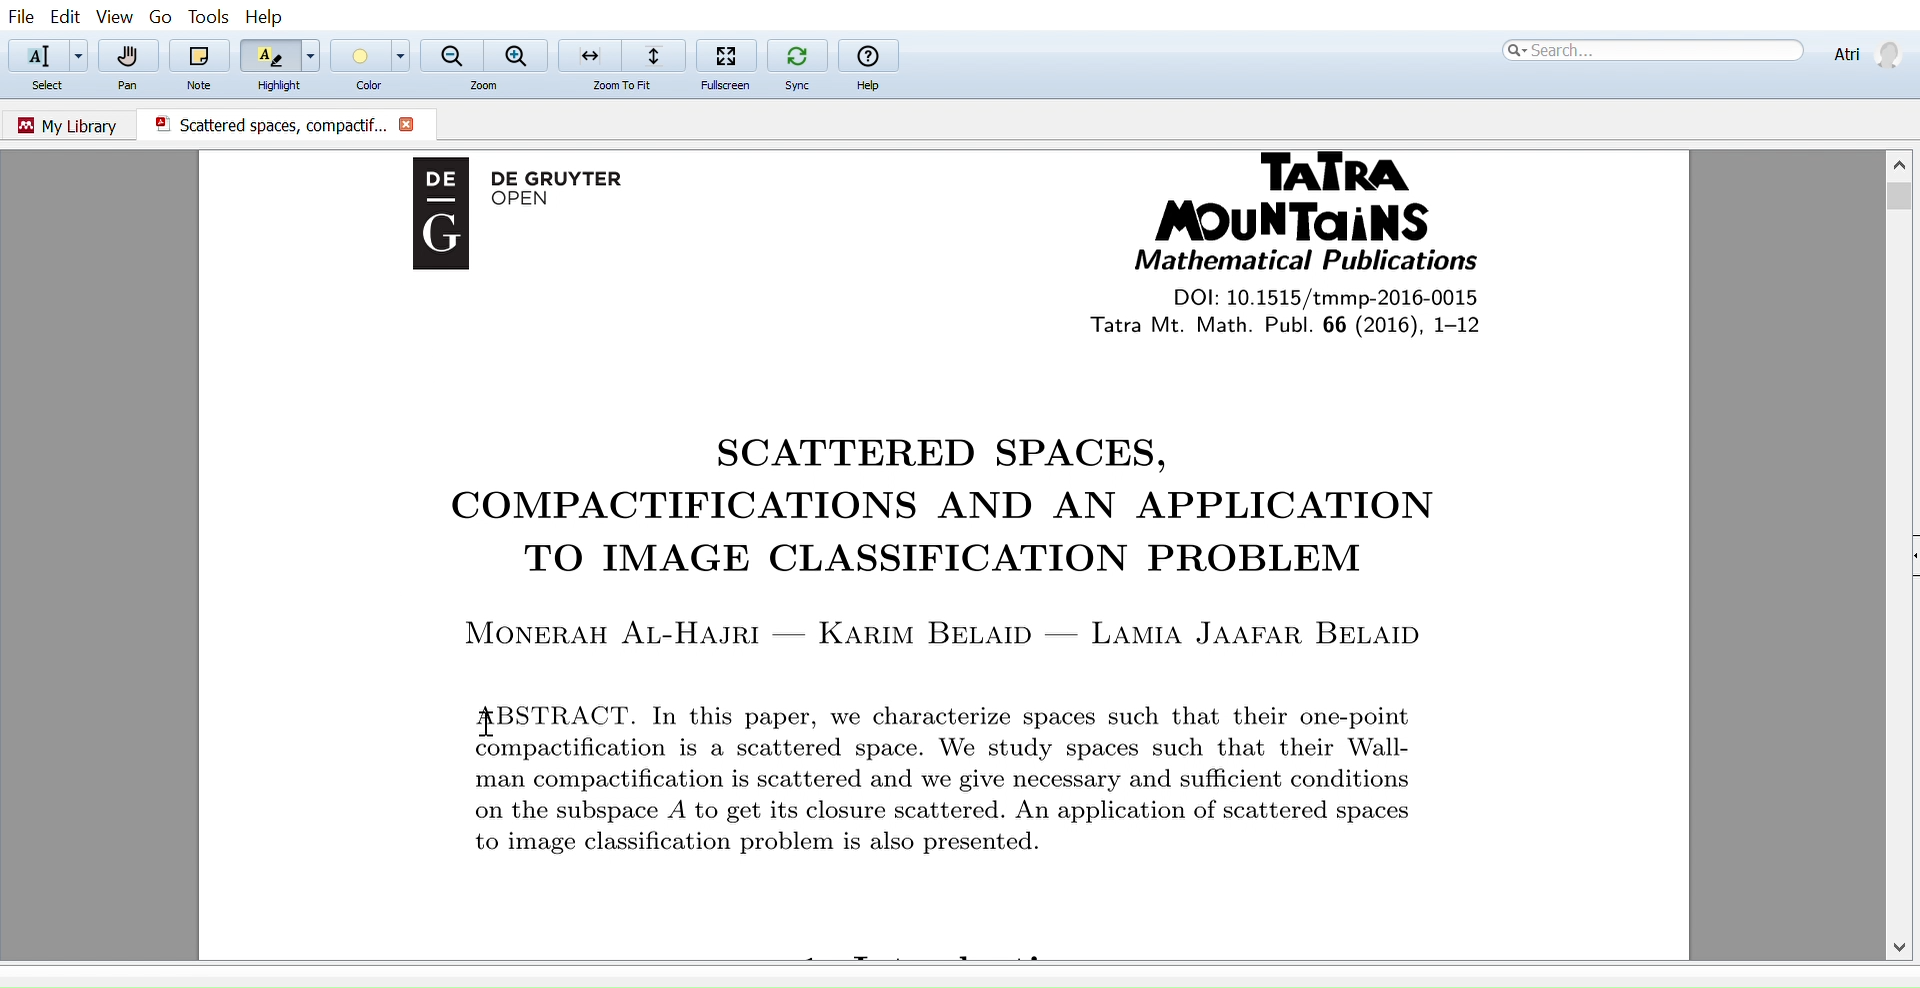 The width and height of the screenshot is (1920, 988). I want to click on tatra Mt. Math Publi. 66 (2016), 1-12 , so click(1328, 325).